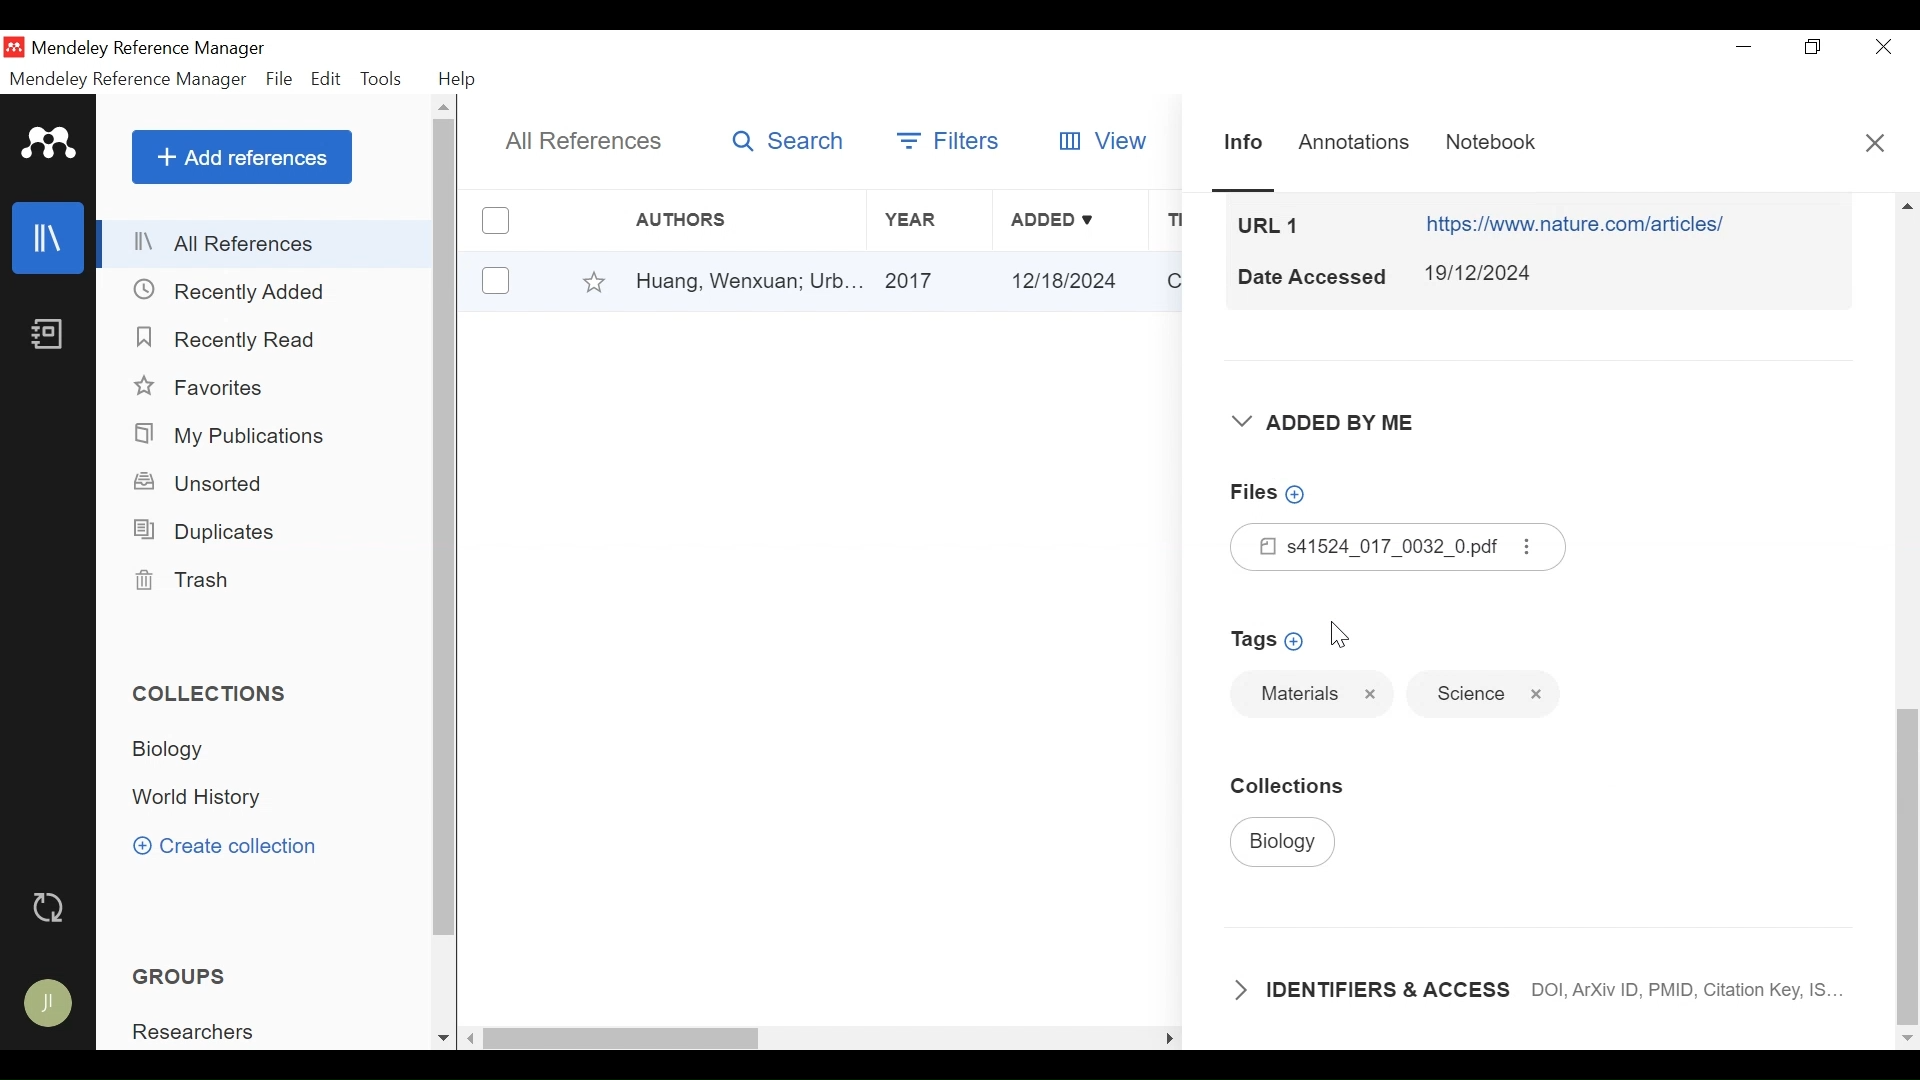 This screenshot has height=1080, width=1920. I want to click on Mendeley Reference Manager, so click(155, 49).